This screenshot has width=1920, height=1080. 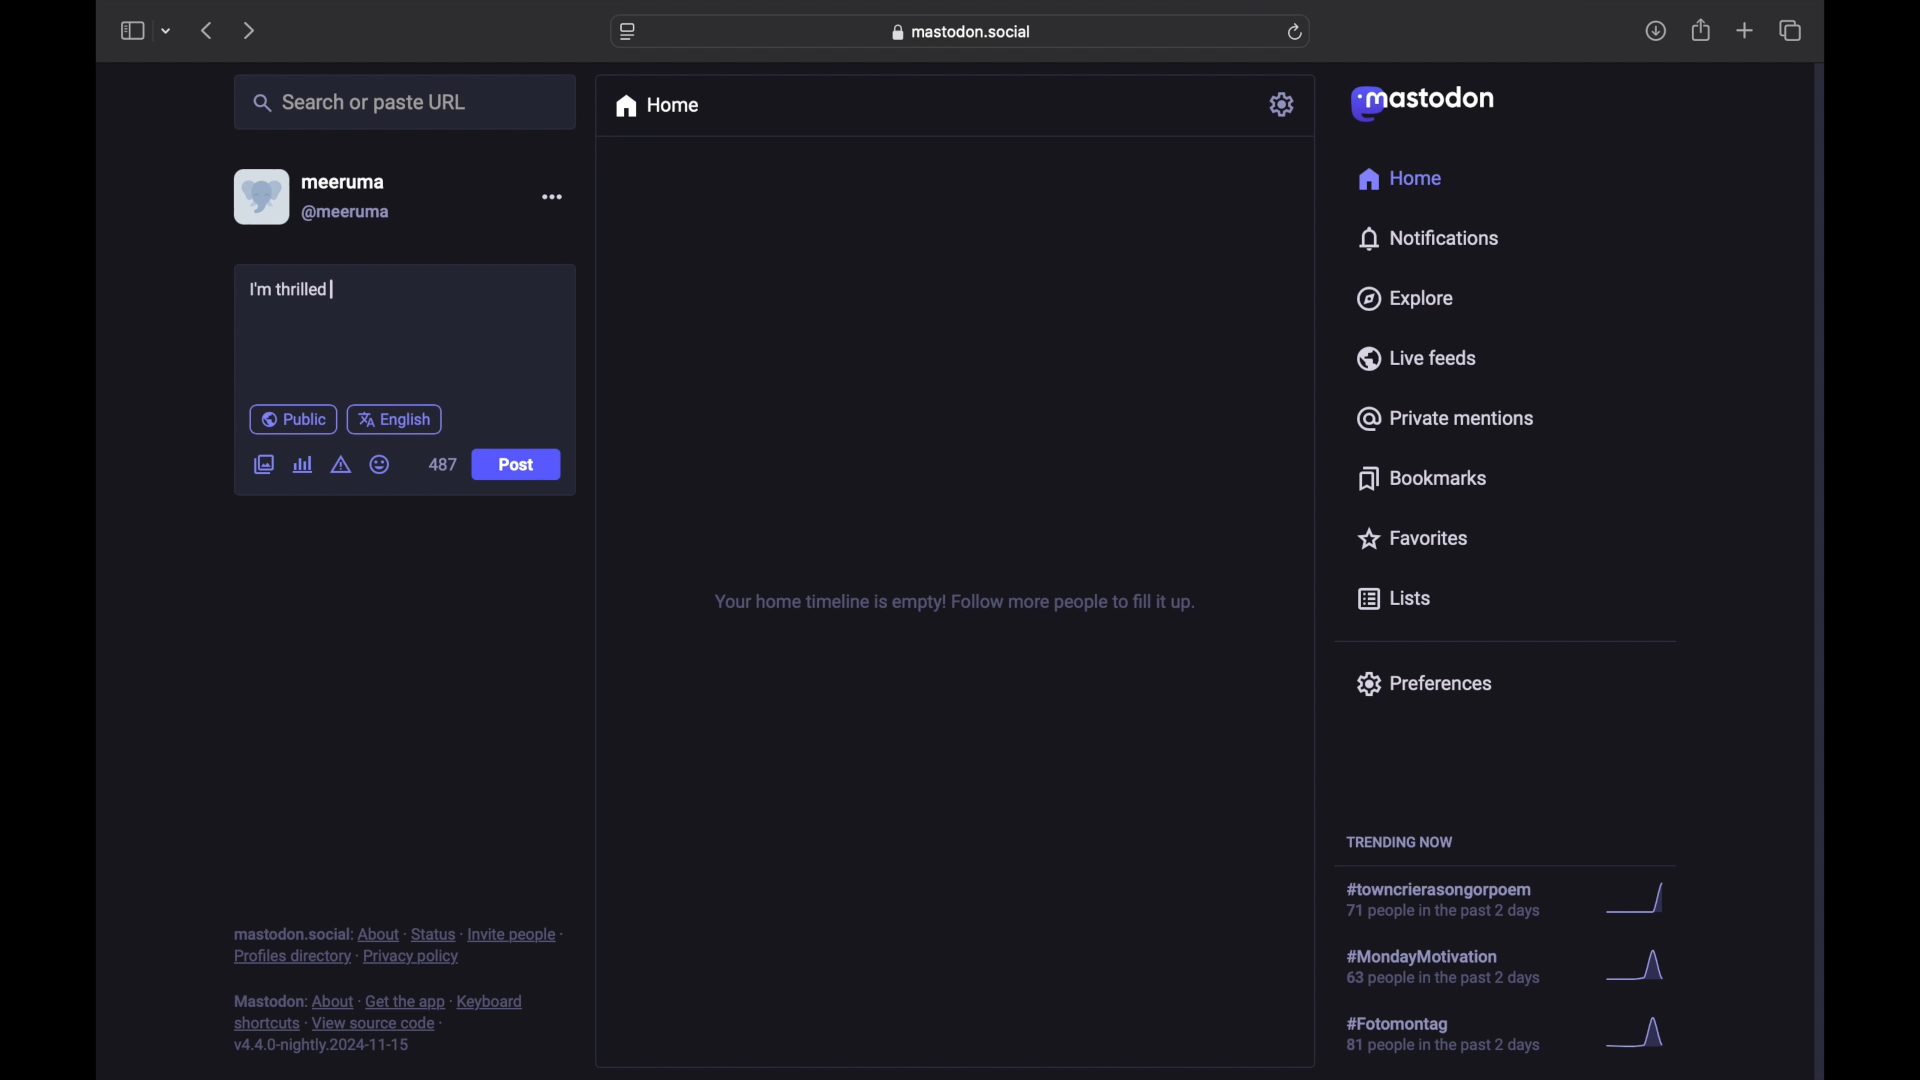 What do you see at coordinates (397, 947) in the screenshot?
I see `footnote` at bounding box center [397, 947].